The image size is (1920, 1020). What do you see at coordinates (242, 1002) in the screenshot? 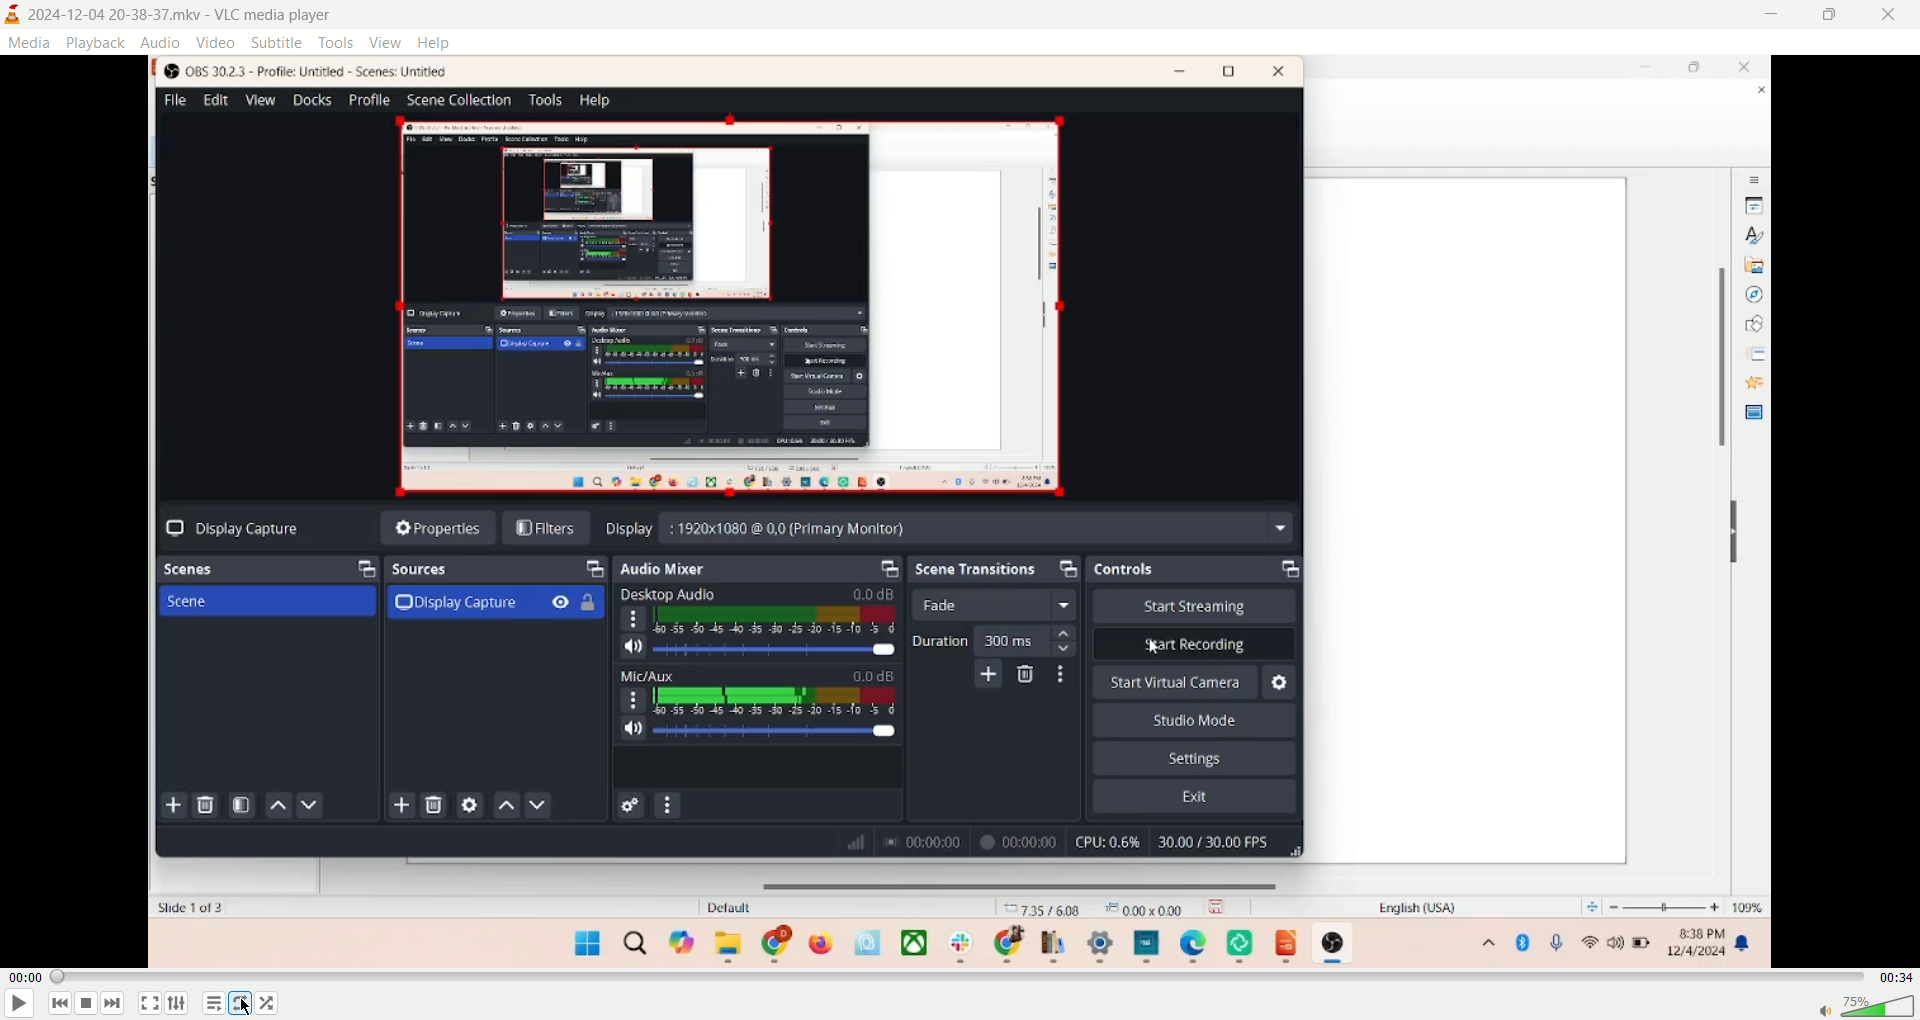
I see `toggle loop none` at bounding box center [242, 1002].